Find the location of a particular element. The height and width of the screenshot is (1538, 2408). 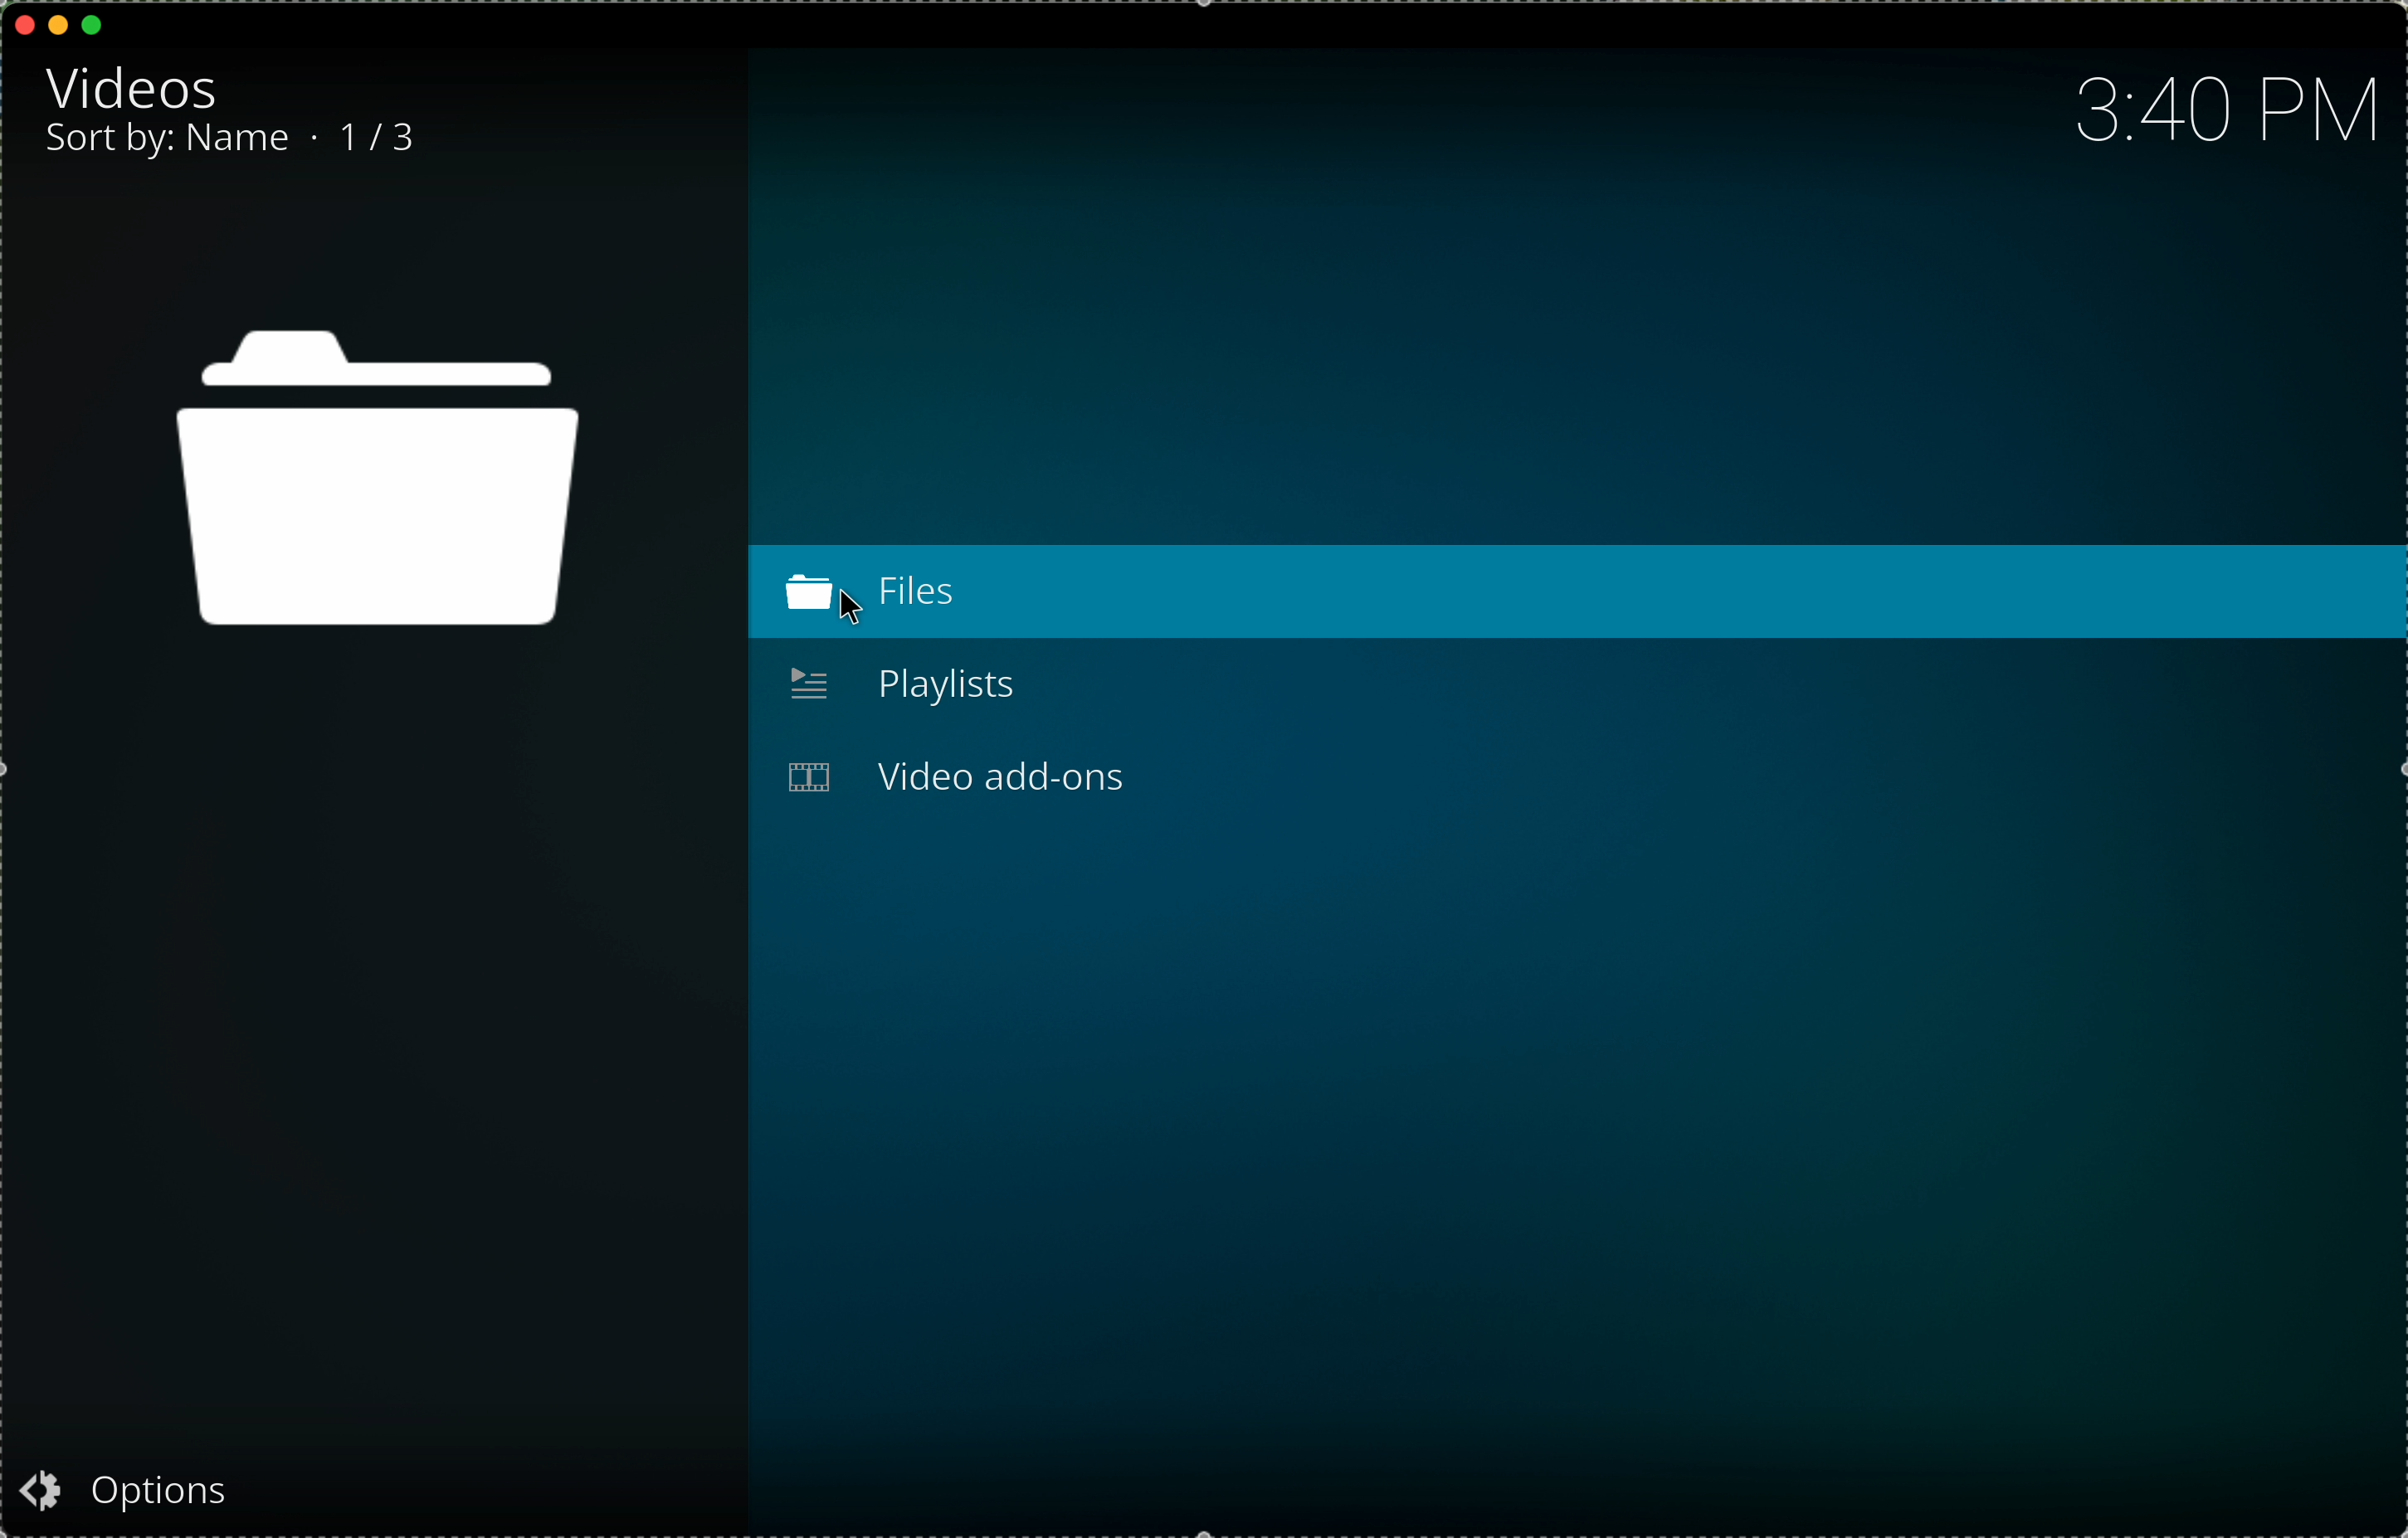

video add-ons is located at coordinates (956, 779).